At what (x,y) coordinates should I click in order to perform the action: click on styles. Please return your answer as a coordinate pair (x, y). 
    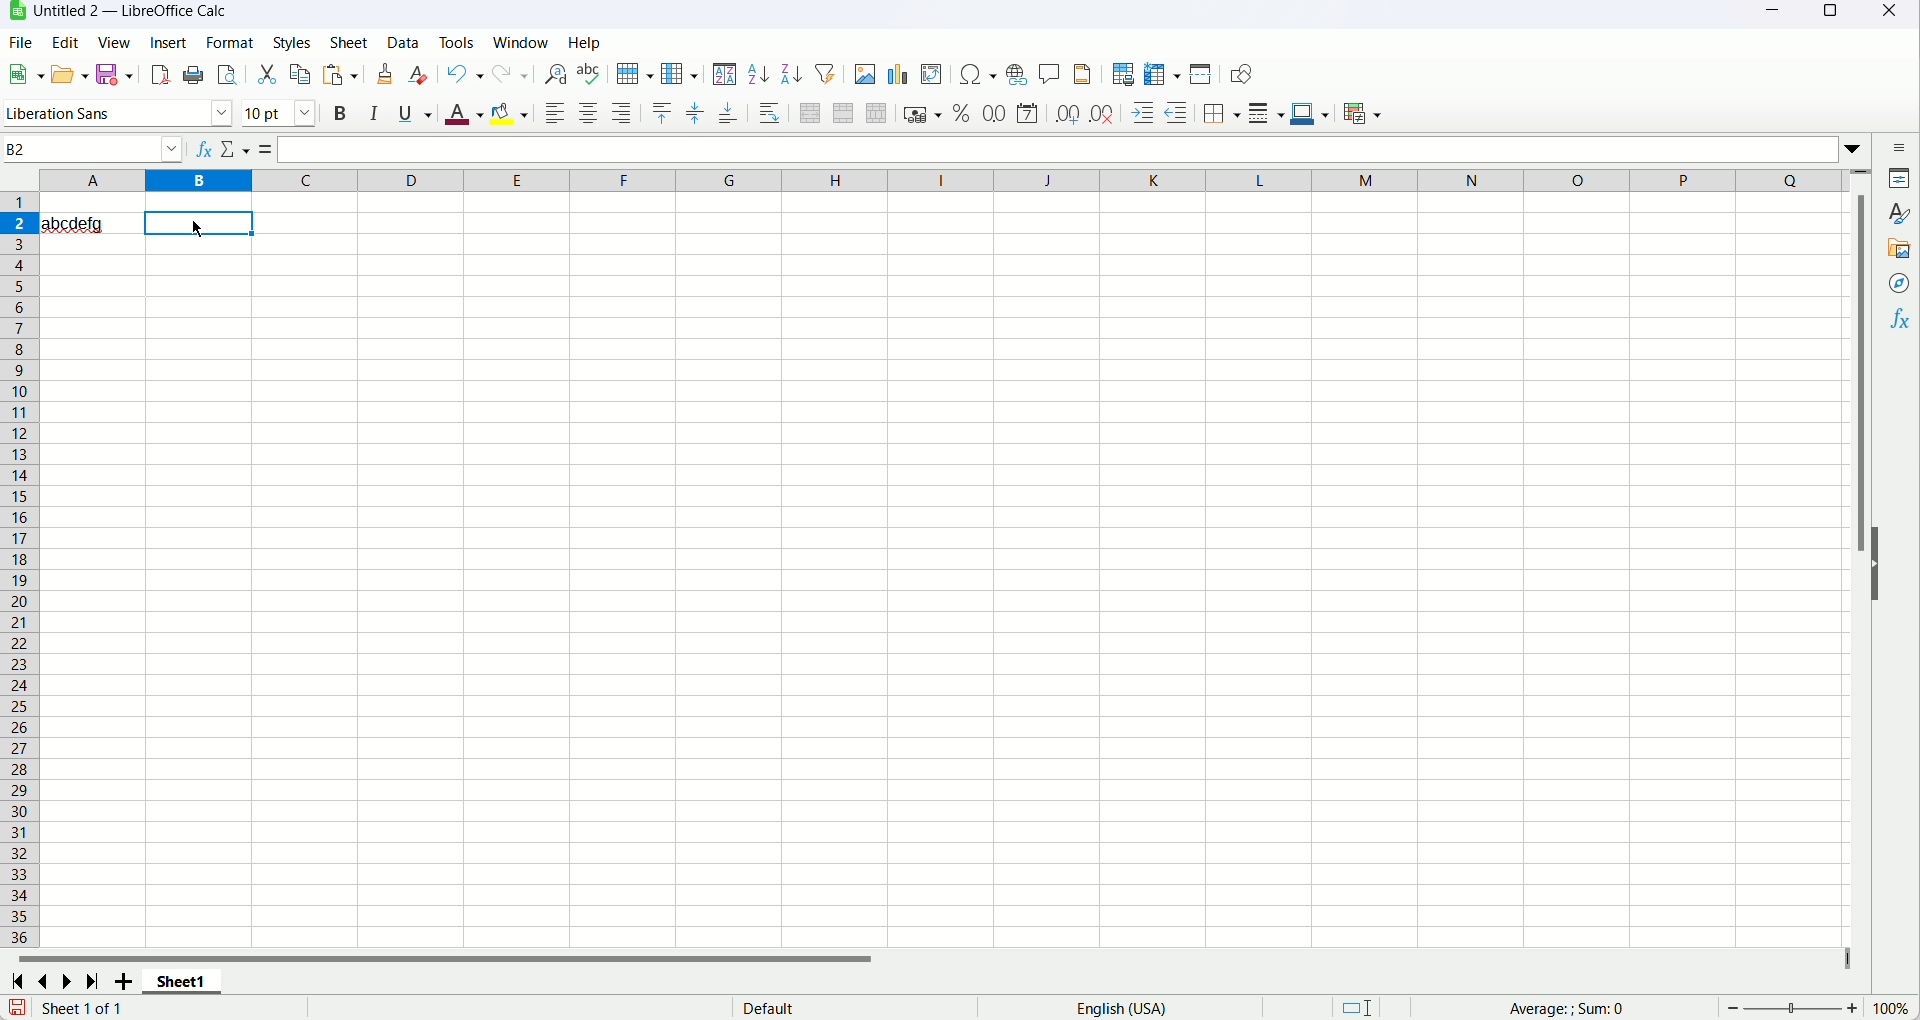
    Looking at the image, I should click on (293, 43).